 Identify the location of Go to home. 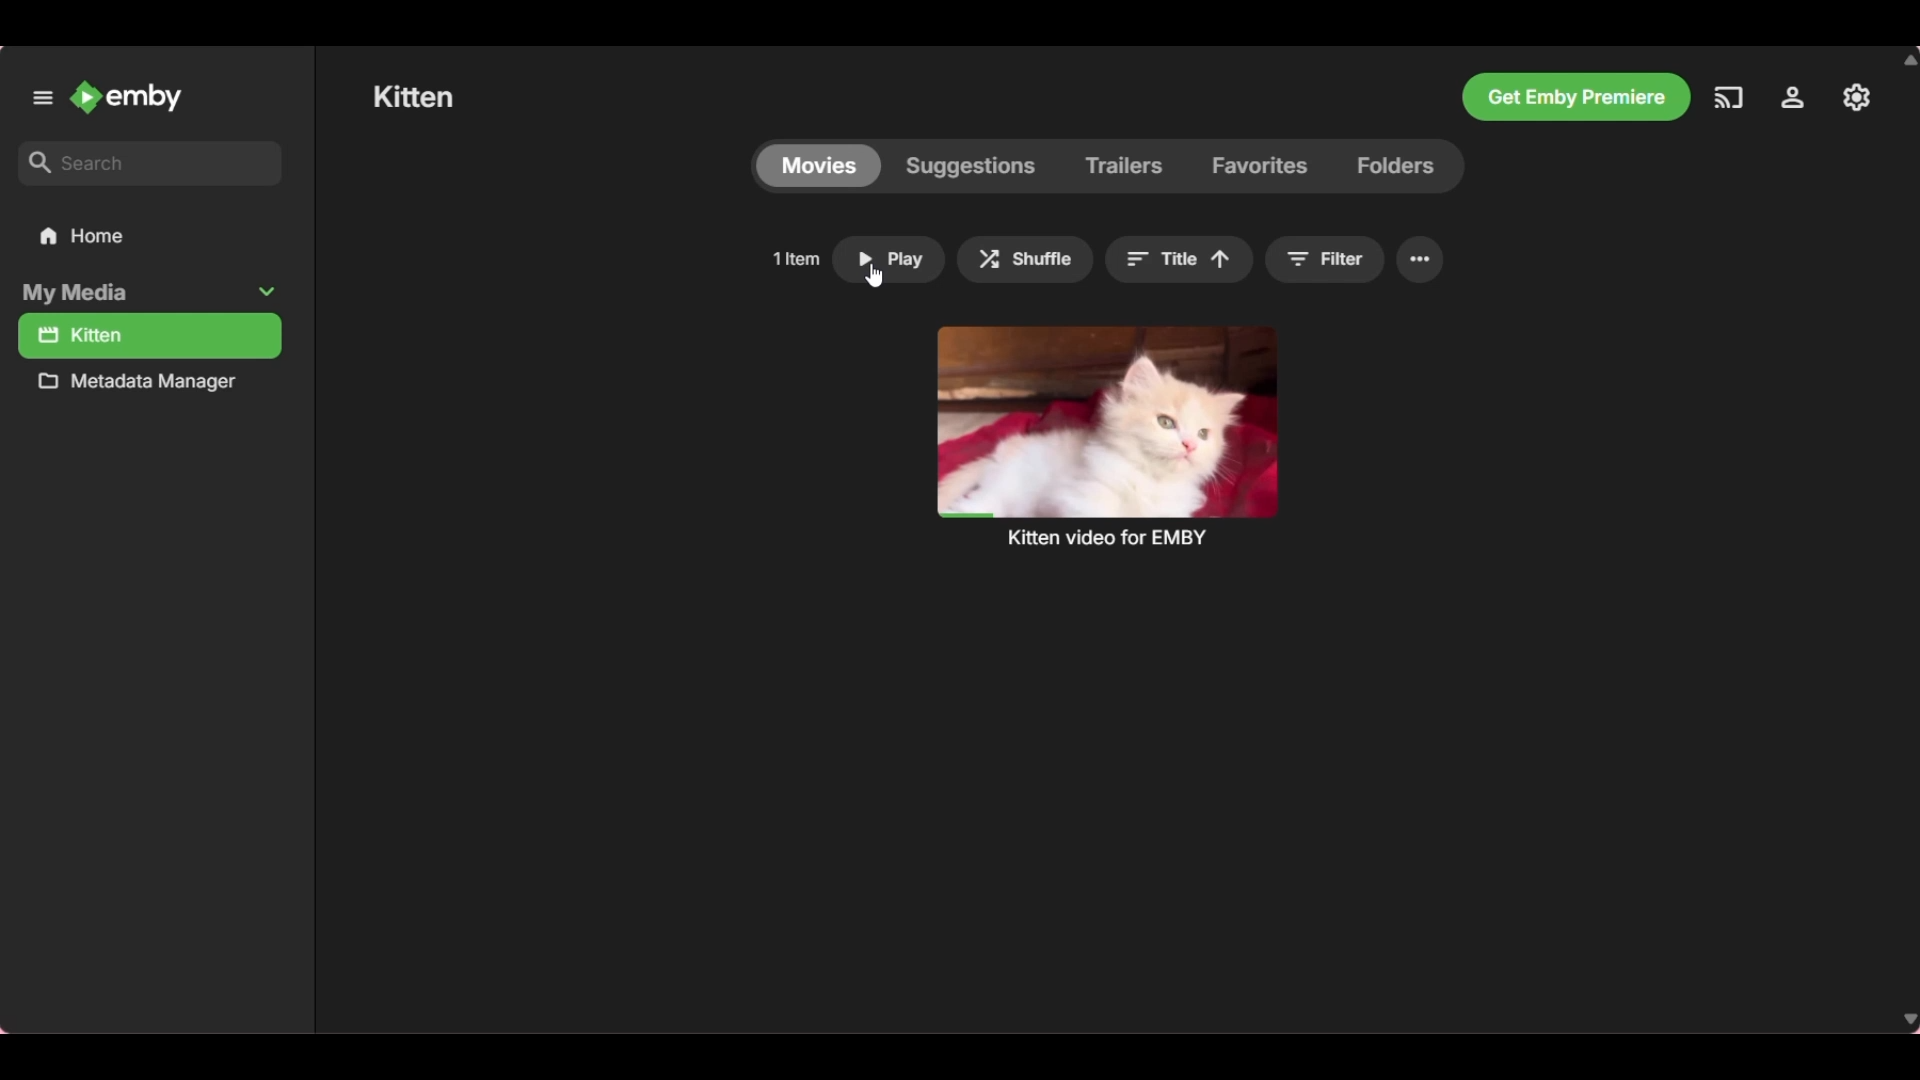
(152, 236).